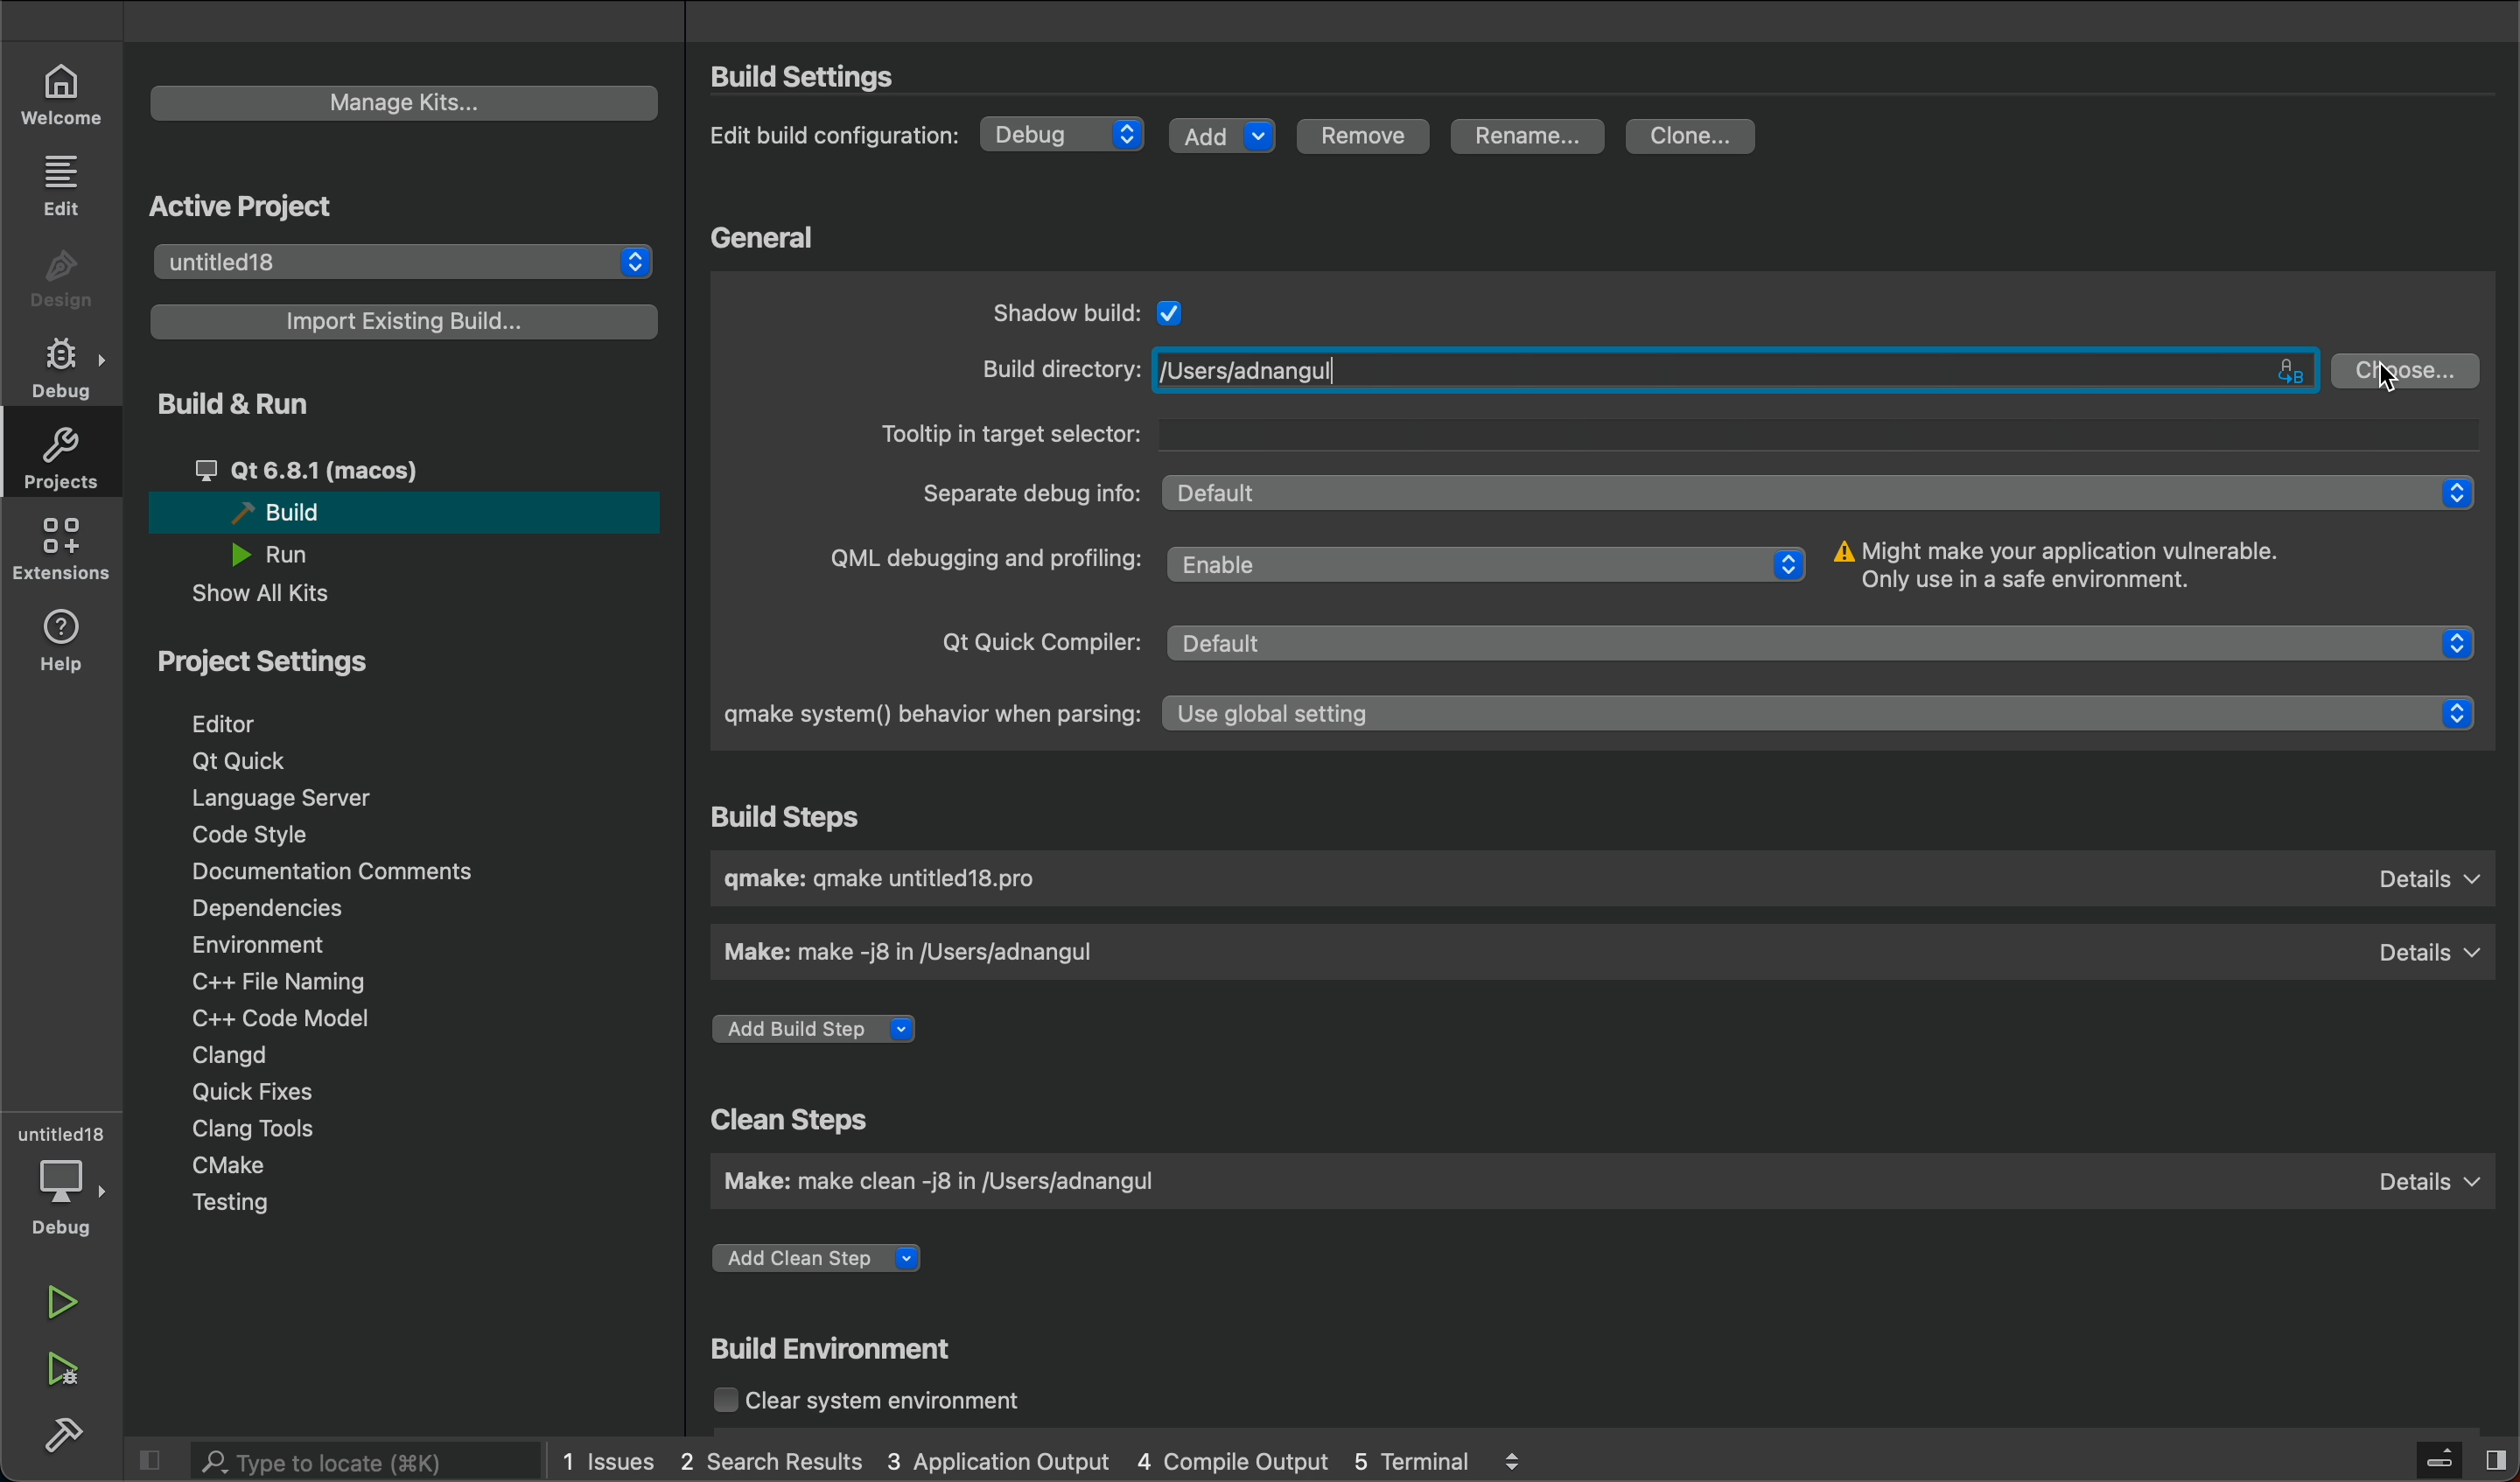  I want to click on active project                    , so click(268, 205).